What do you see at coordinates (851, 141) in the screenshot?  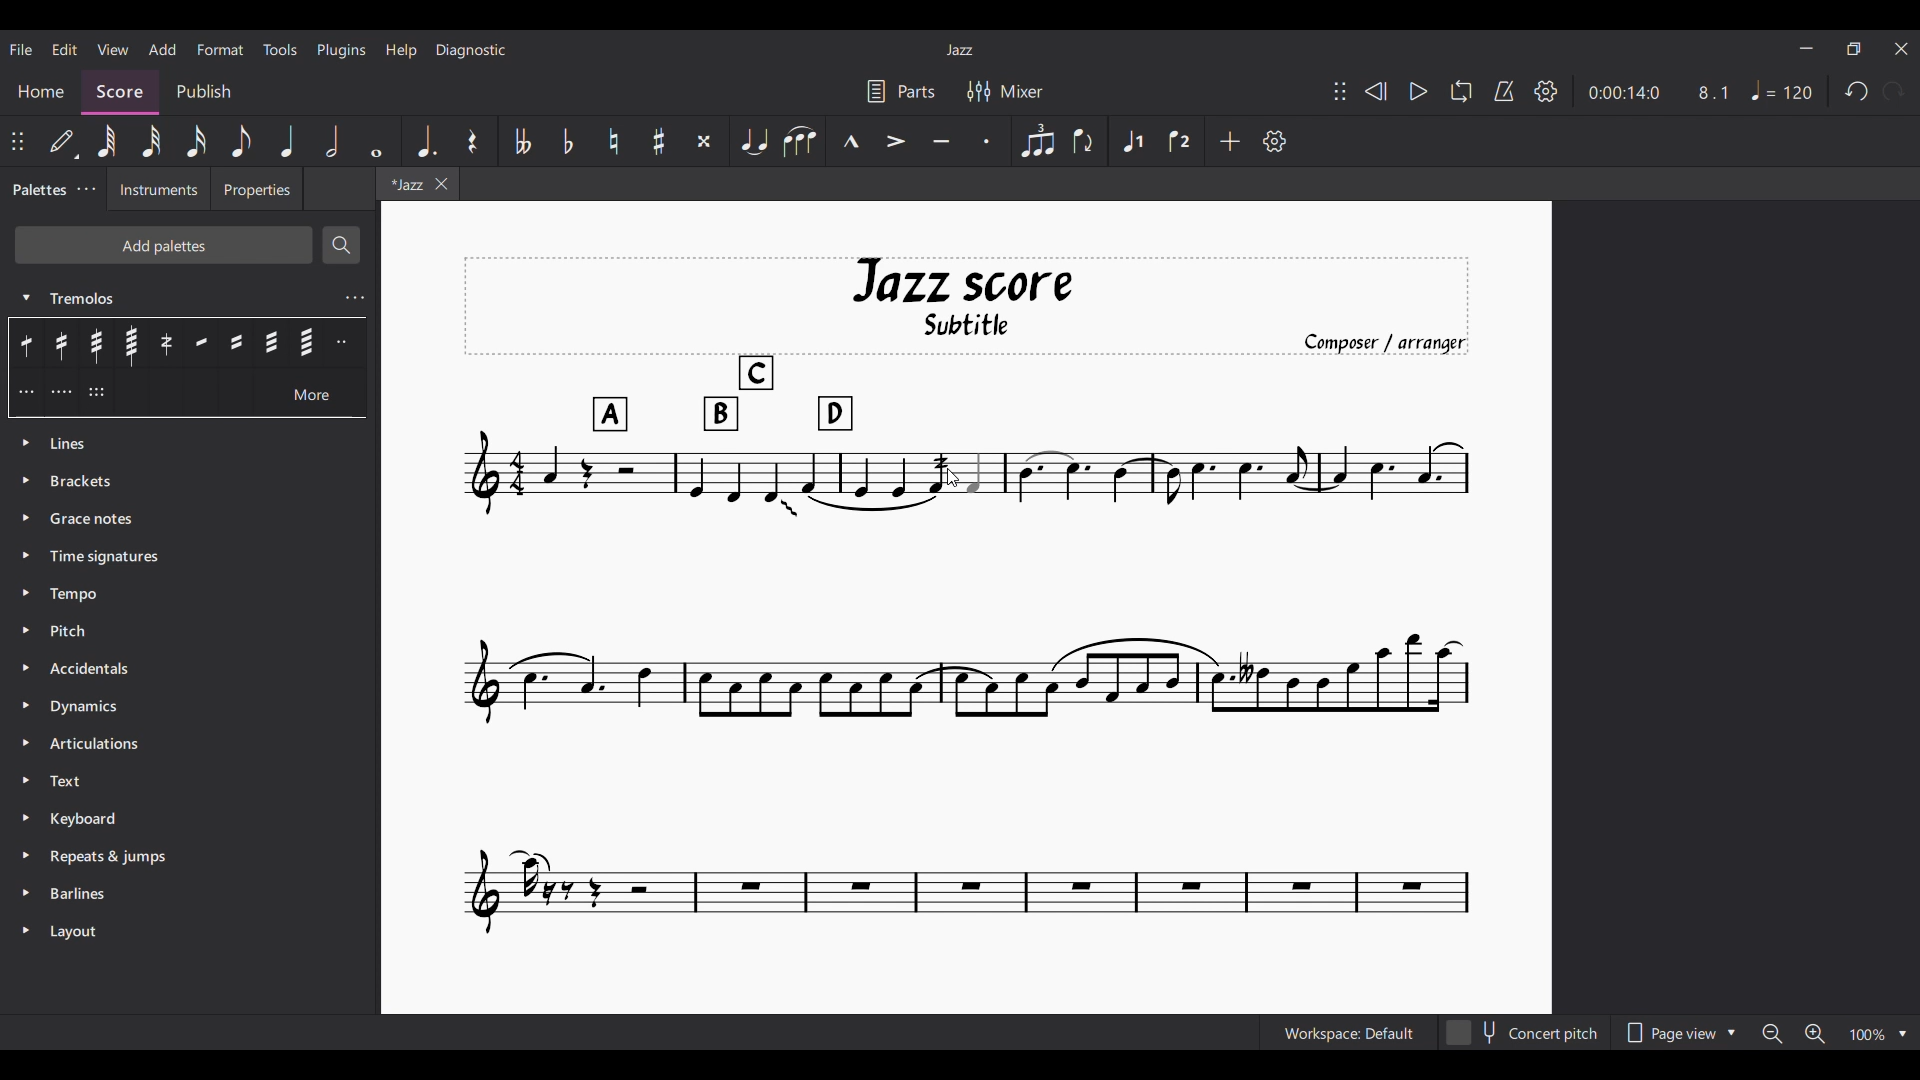 I see `Marcato` at bounding box center [851, 141].